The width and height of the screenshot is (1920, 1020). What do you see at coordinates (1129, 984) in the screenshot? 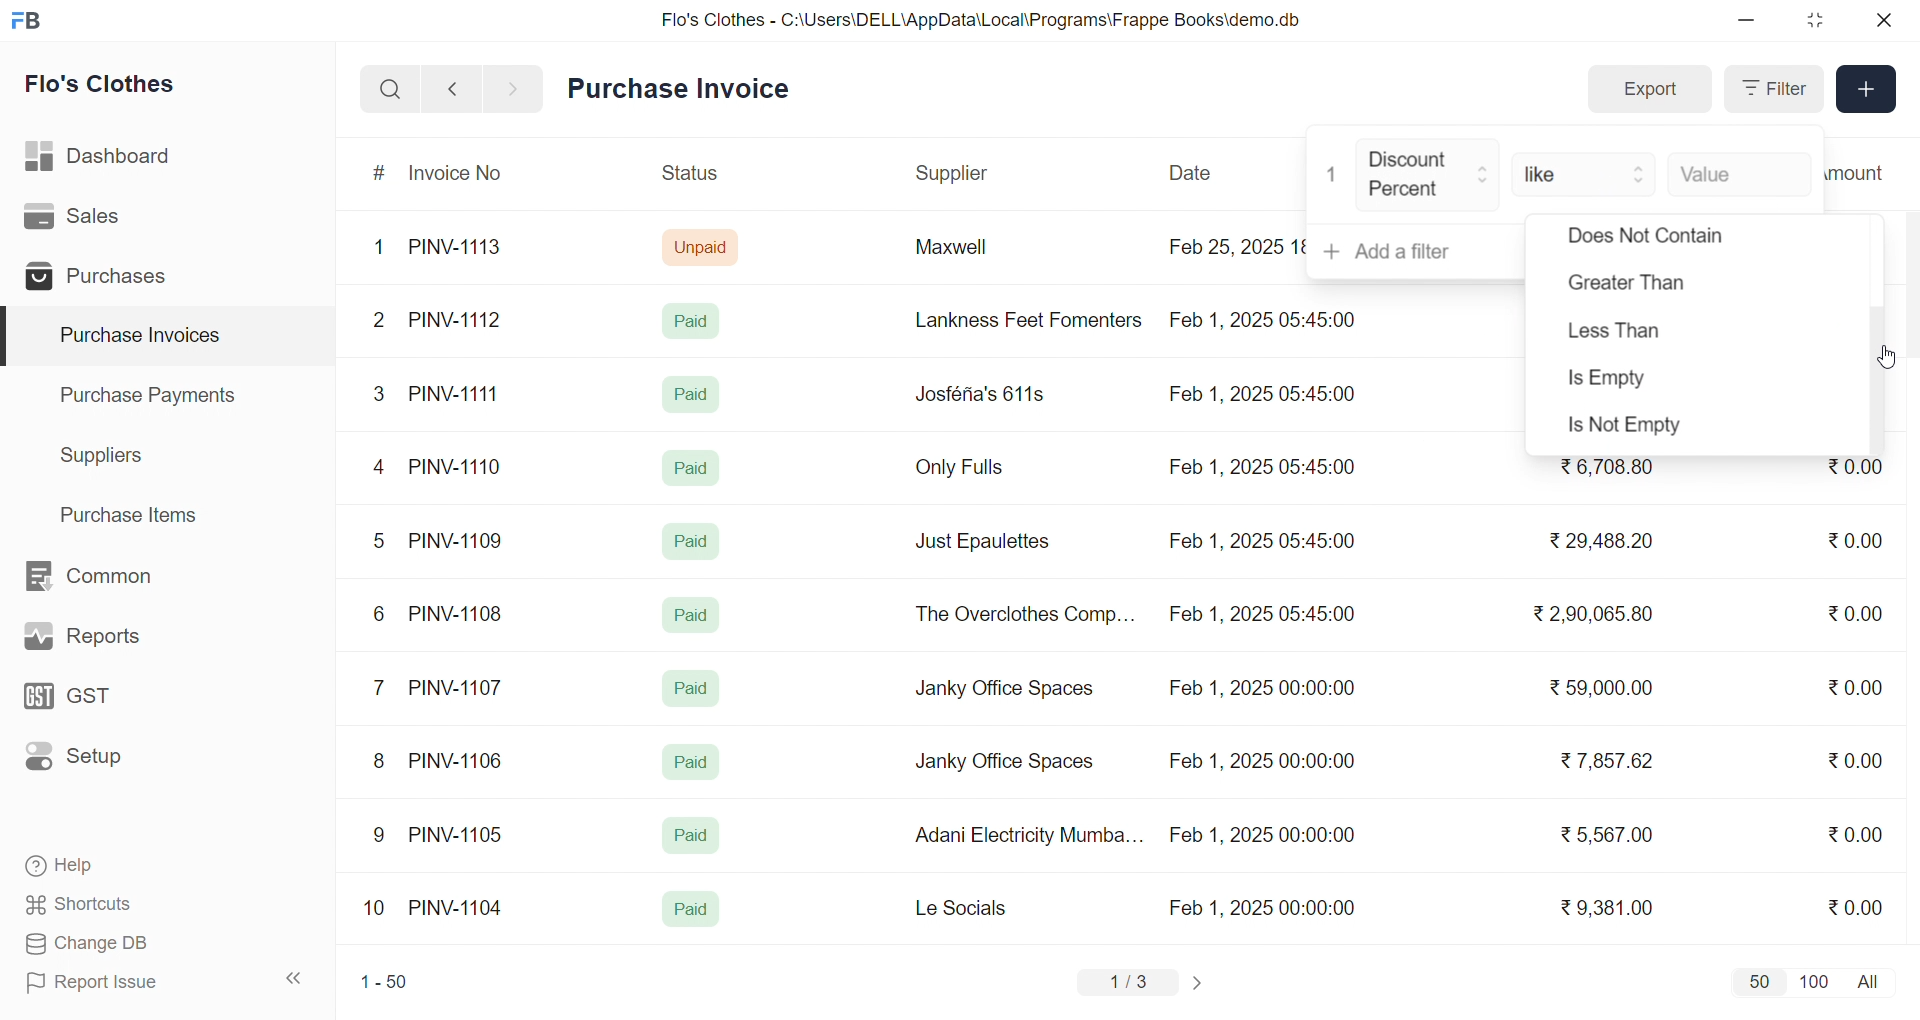
I see `1/3` at bounding box center [1129, 984].